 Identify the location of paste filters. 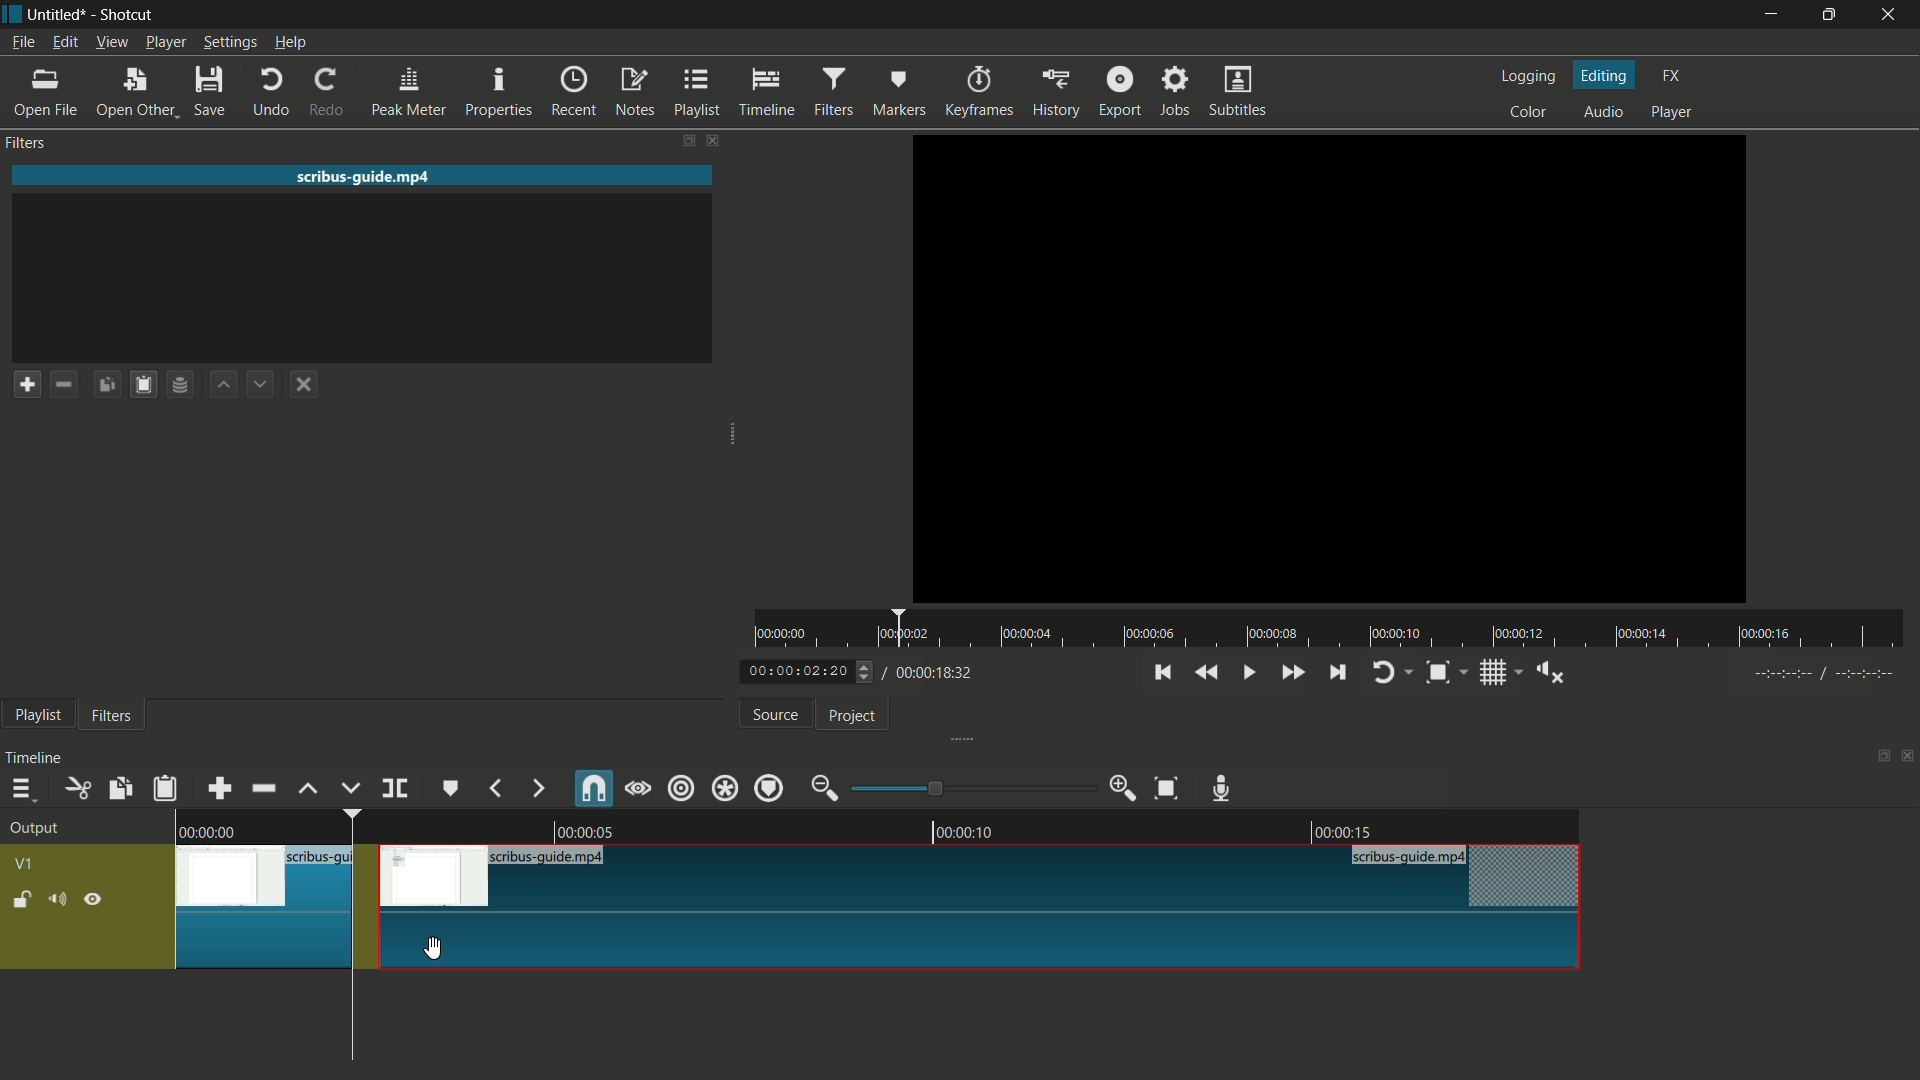
(144, 385).